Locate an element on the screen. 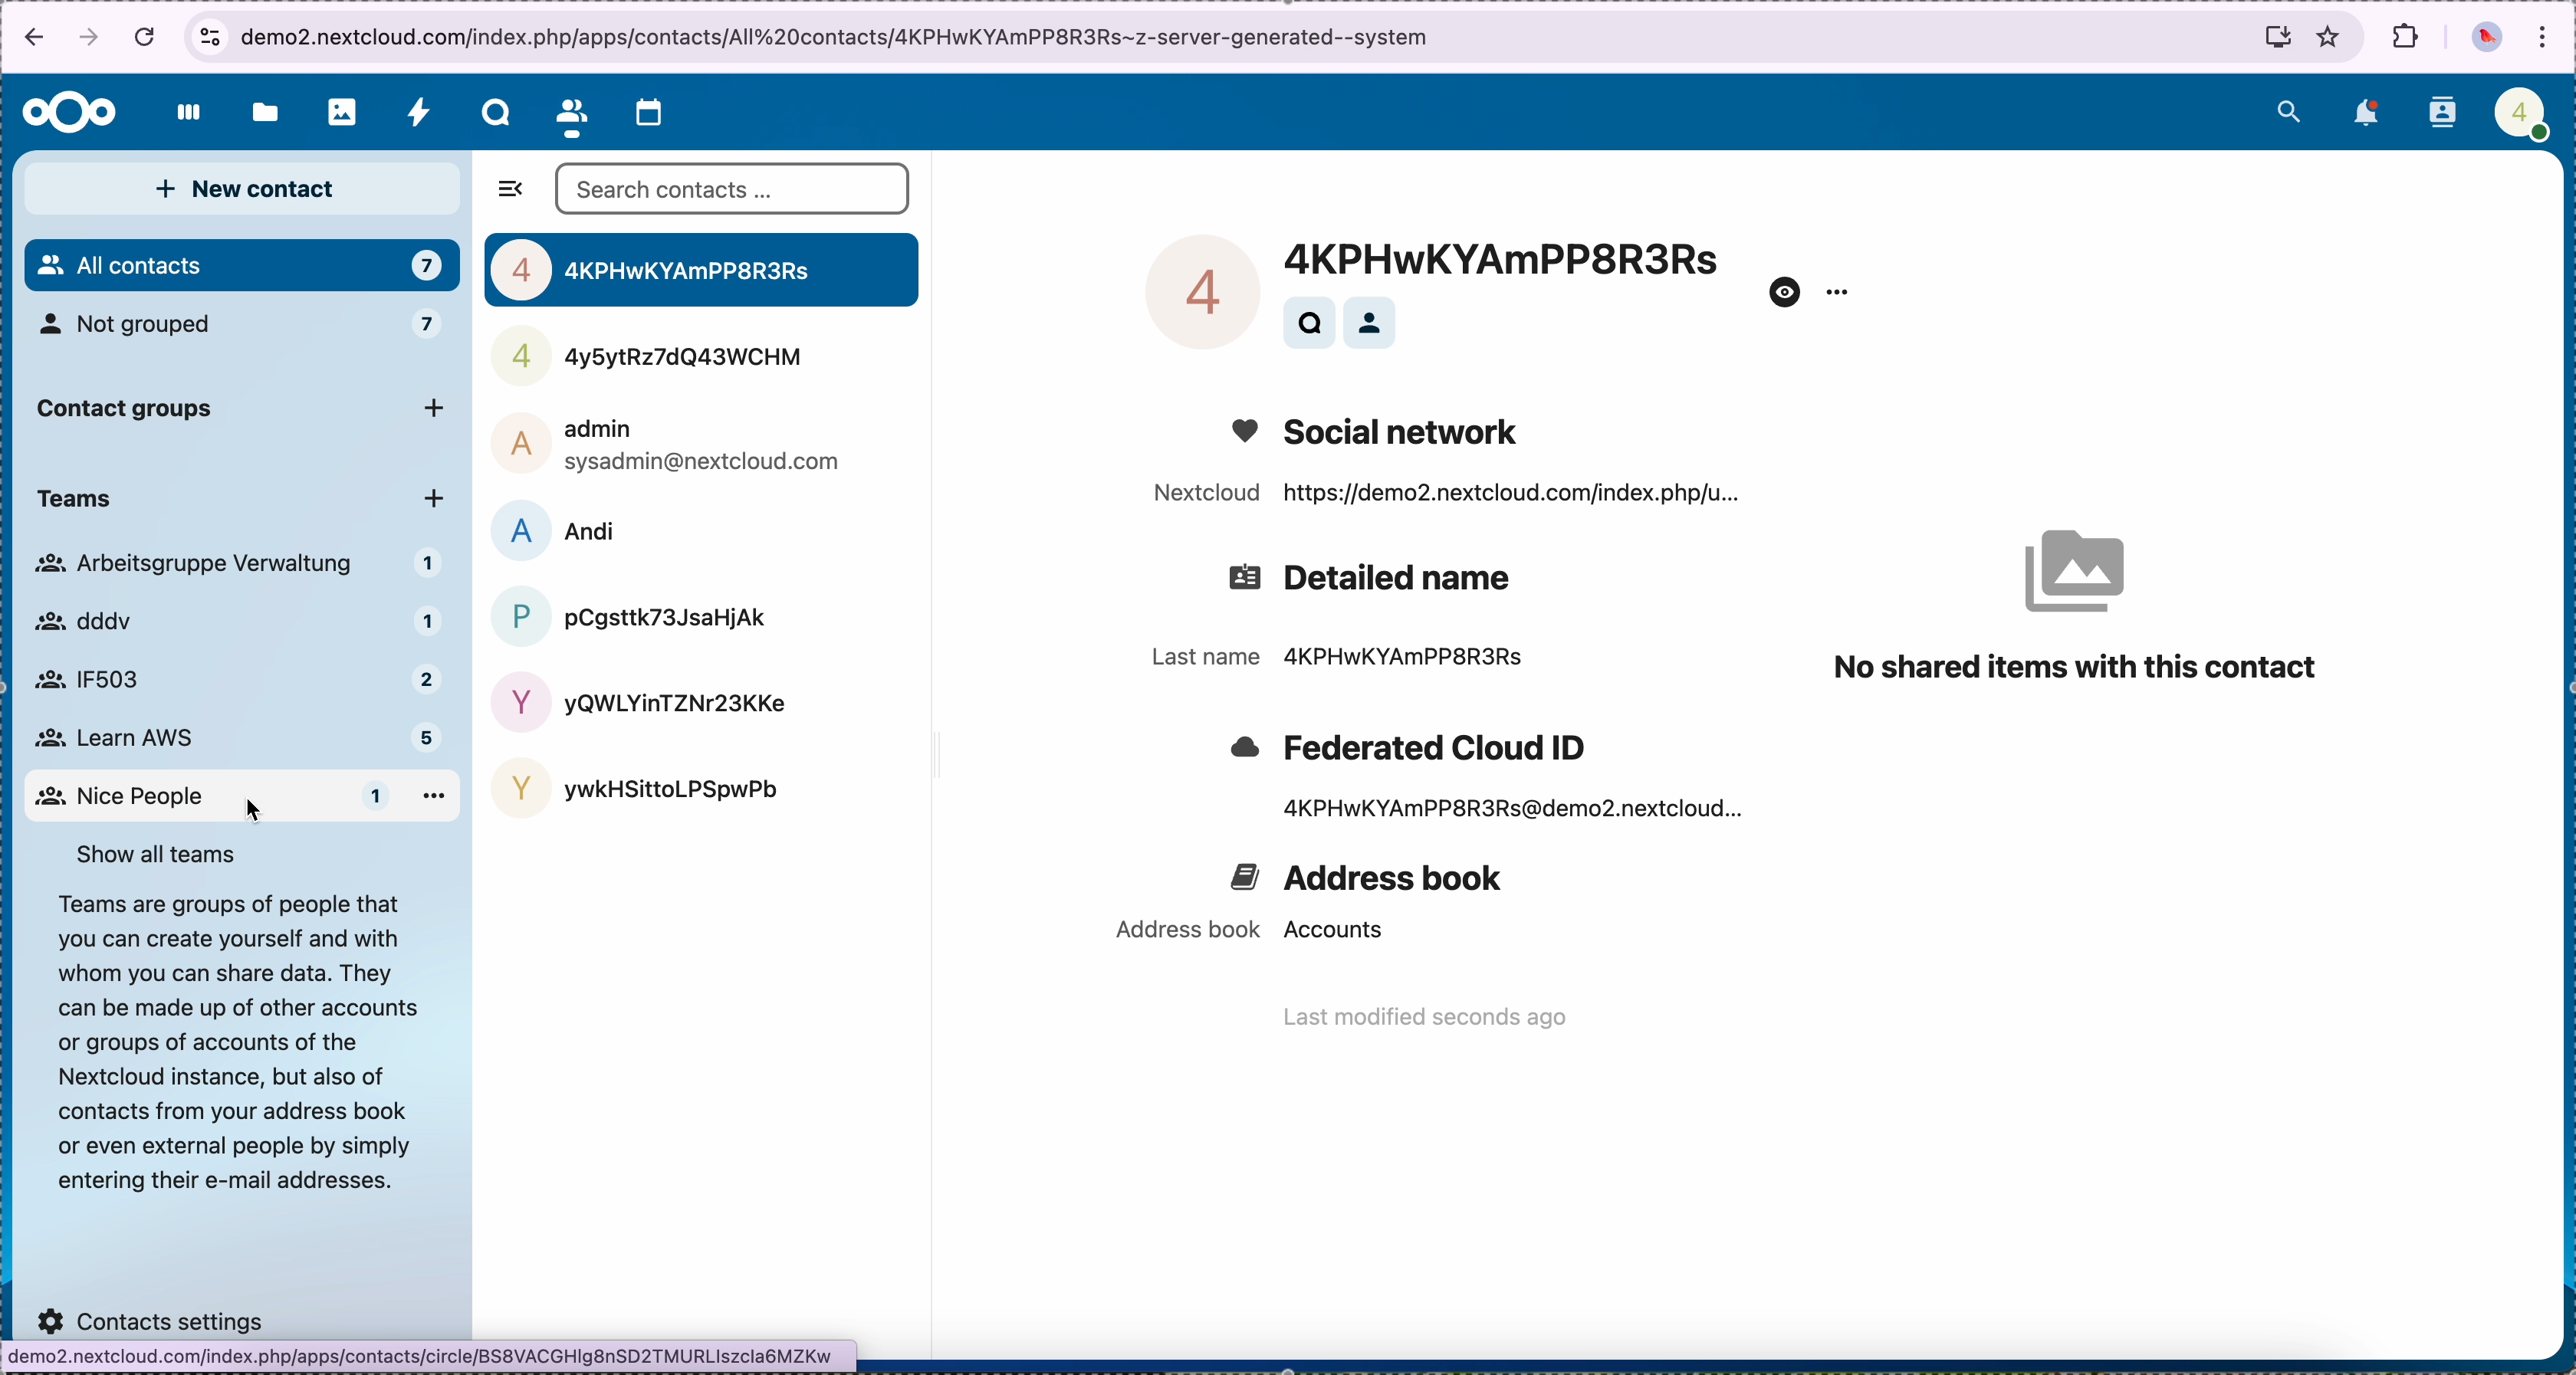  click on contacts is located at coordinates (570, 112).